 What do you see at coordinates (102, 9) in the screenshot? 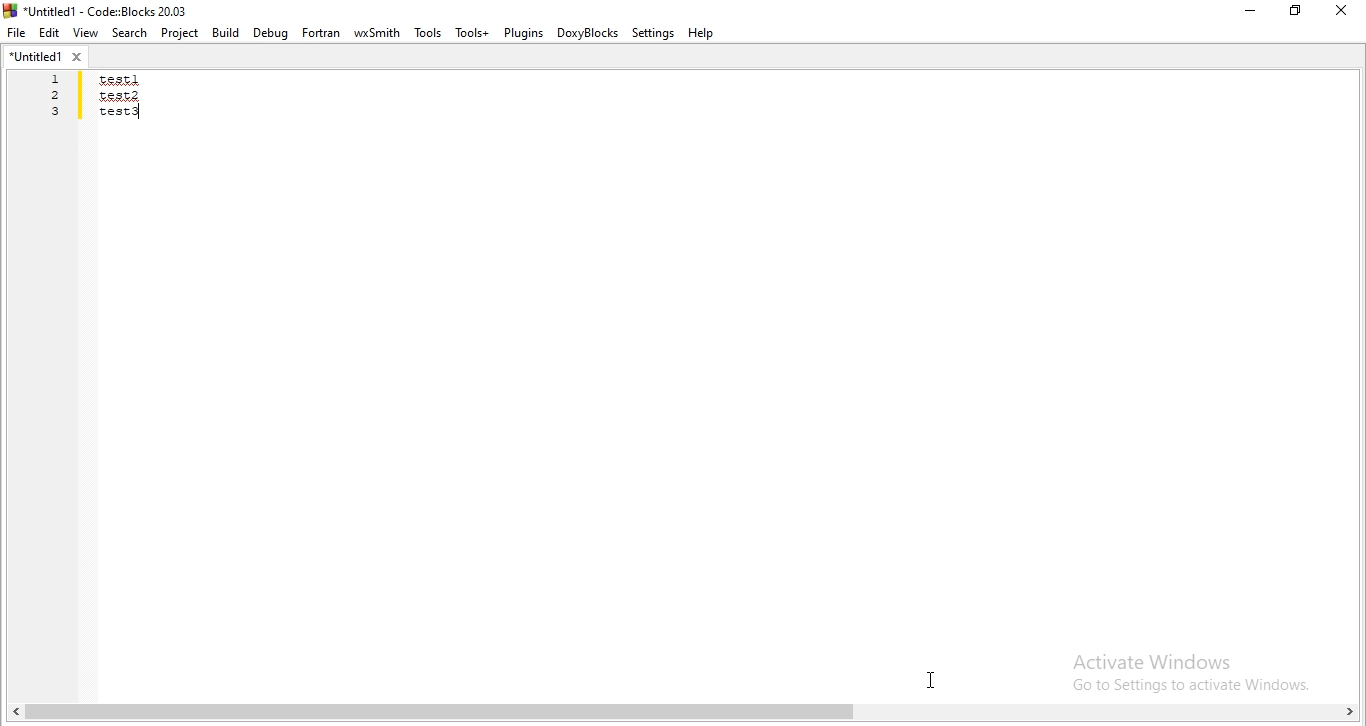
I see `*Untitled1 - Code:Blocks 20.03` at bounding box center [102, 9].